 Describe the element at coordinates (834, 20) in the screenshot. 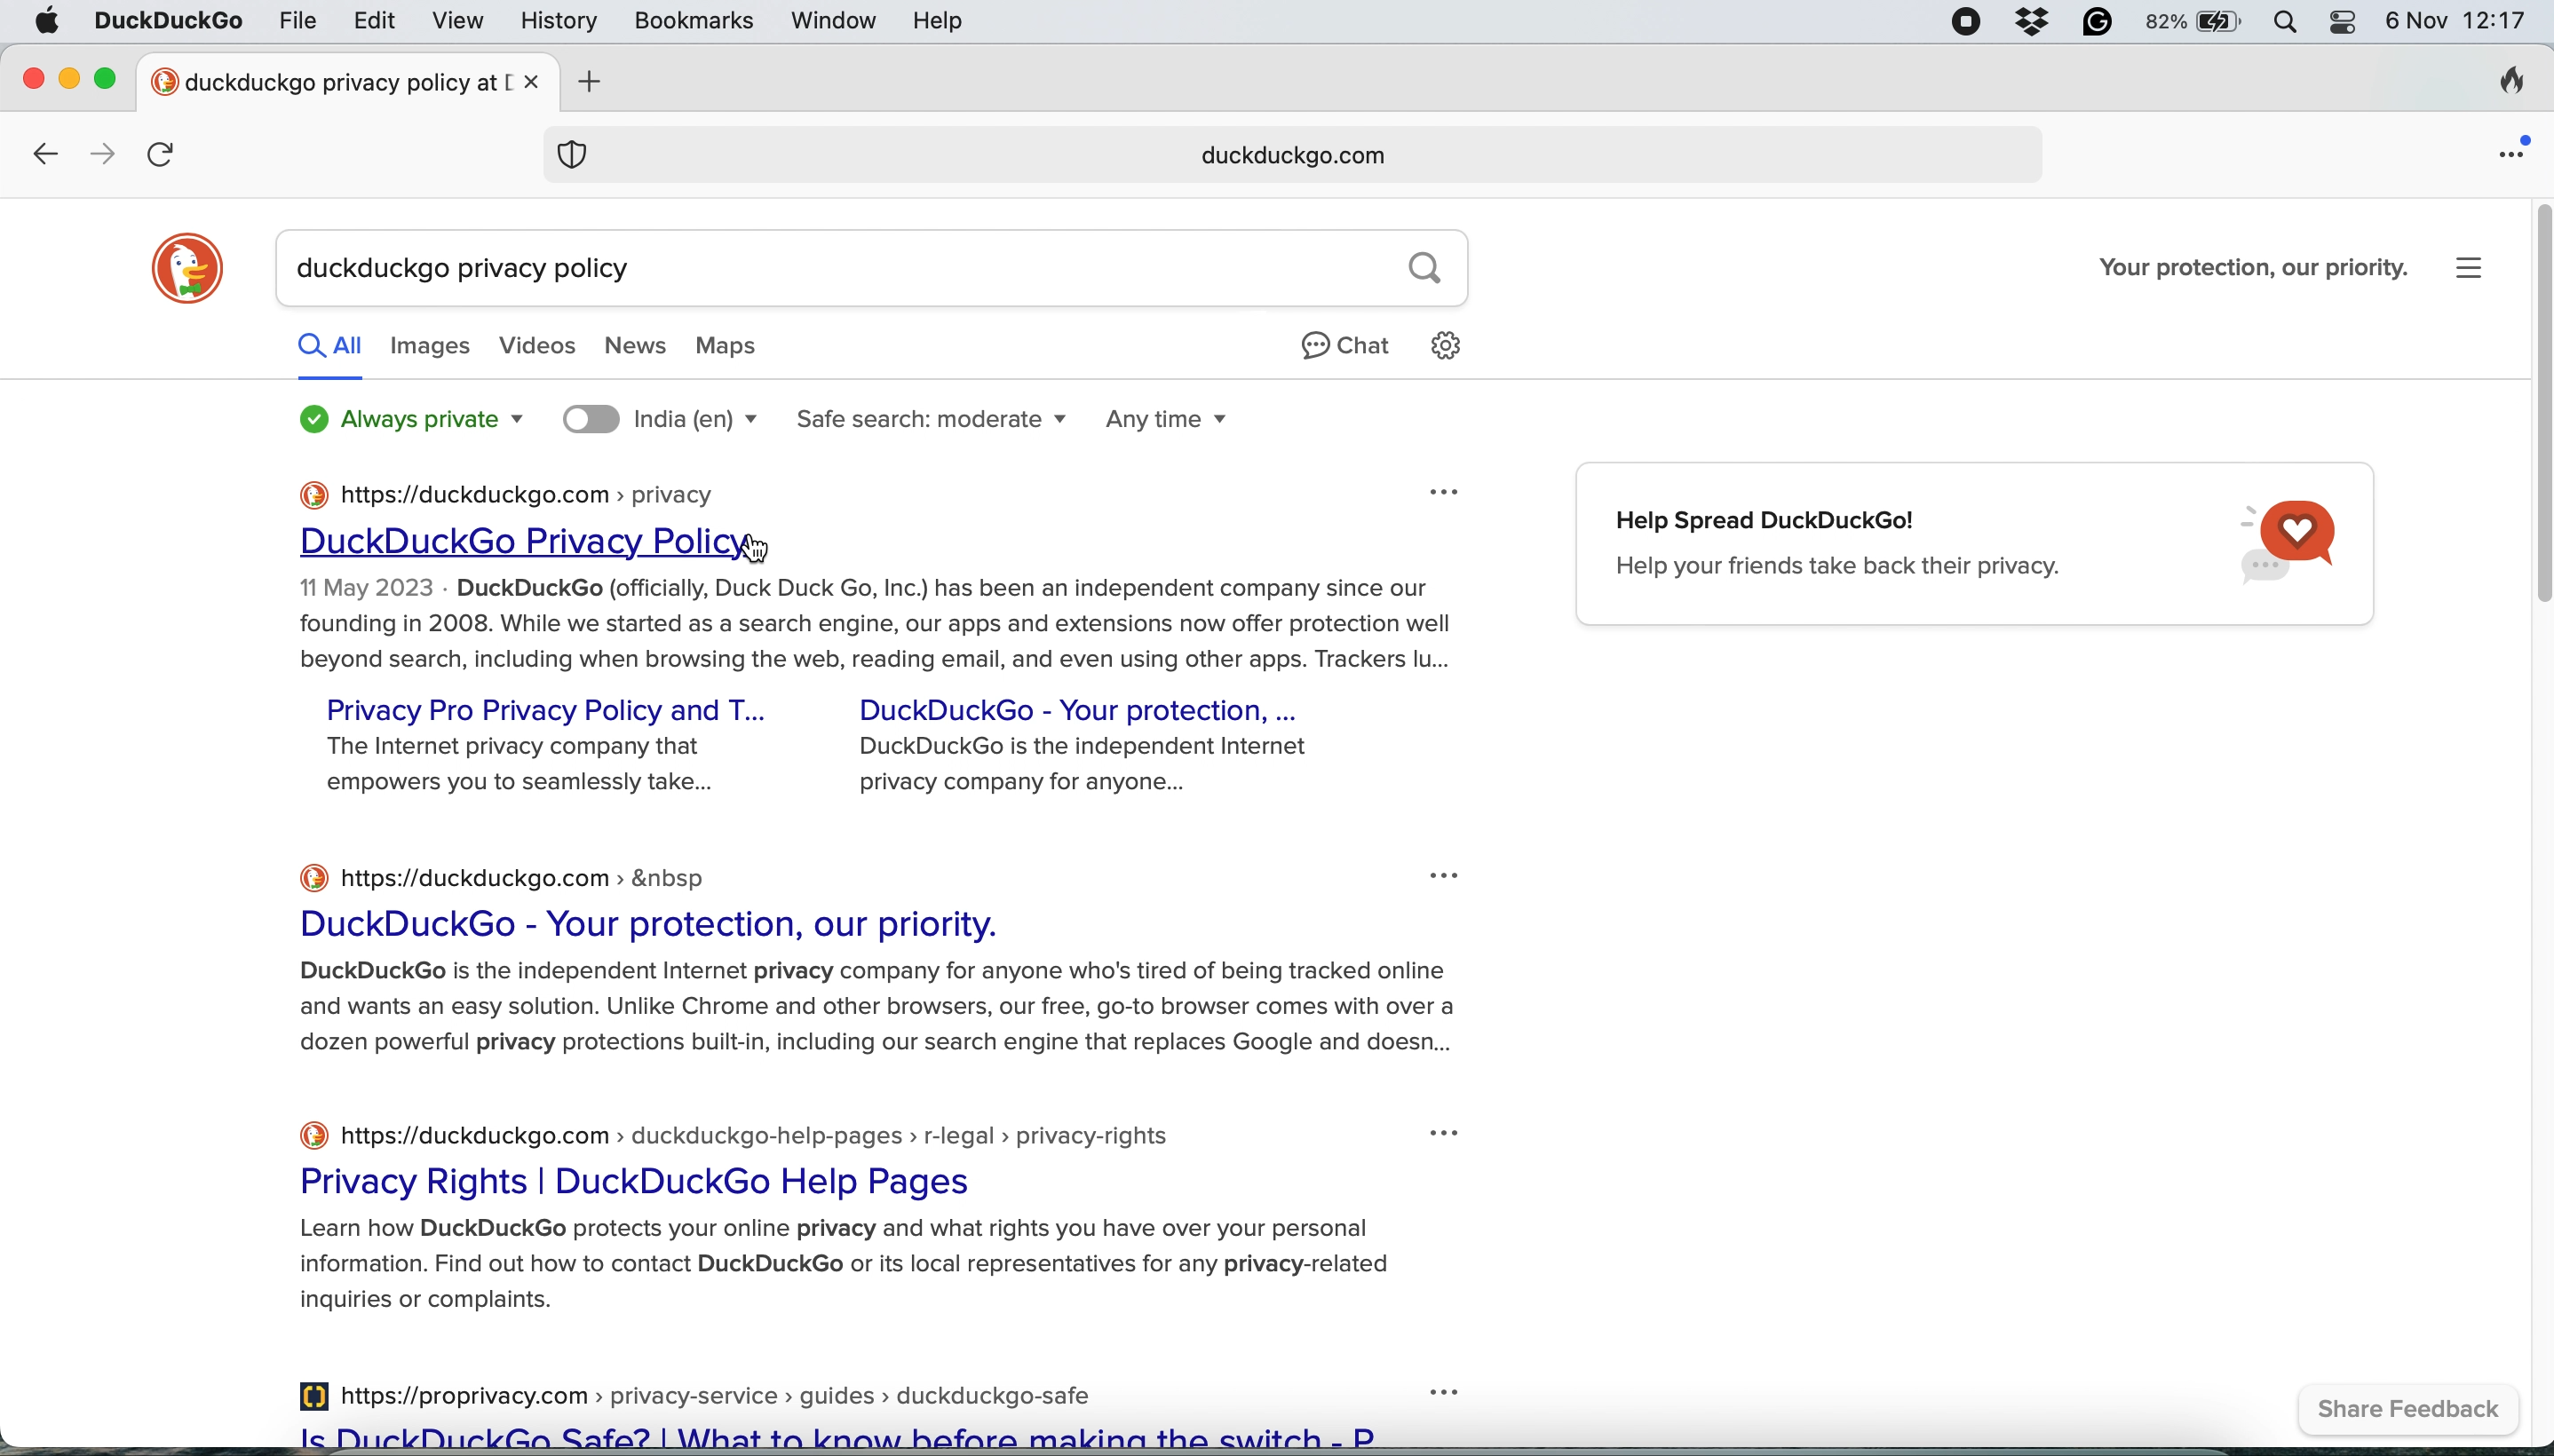

I see `window` at that location.